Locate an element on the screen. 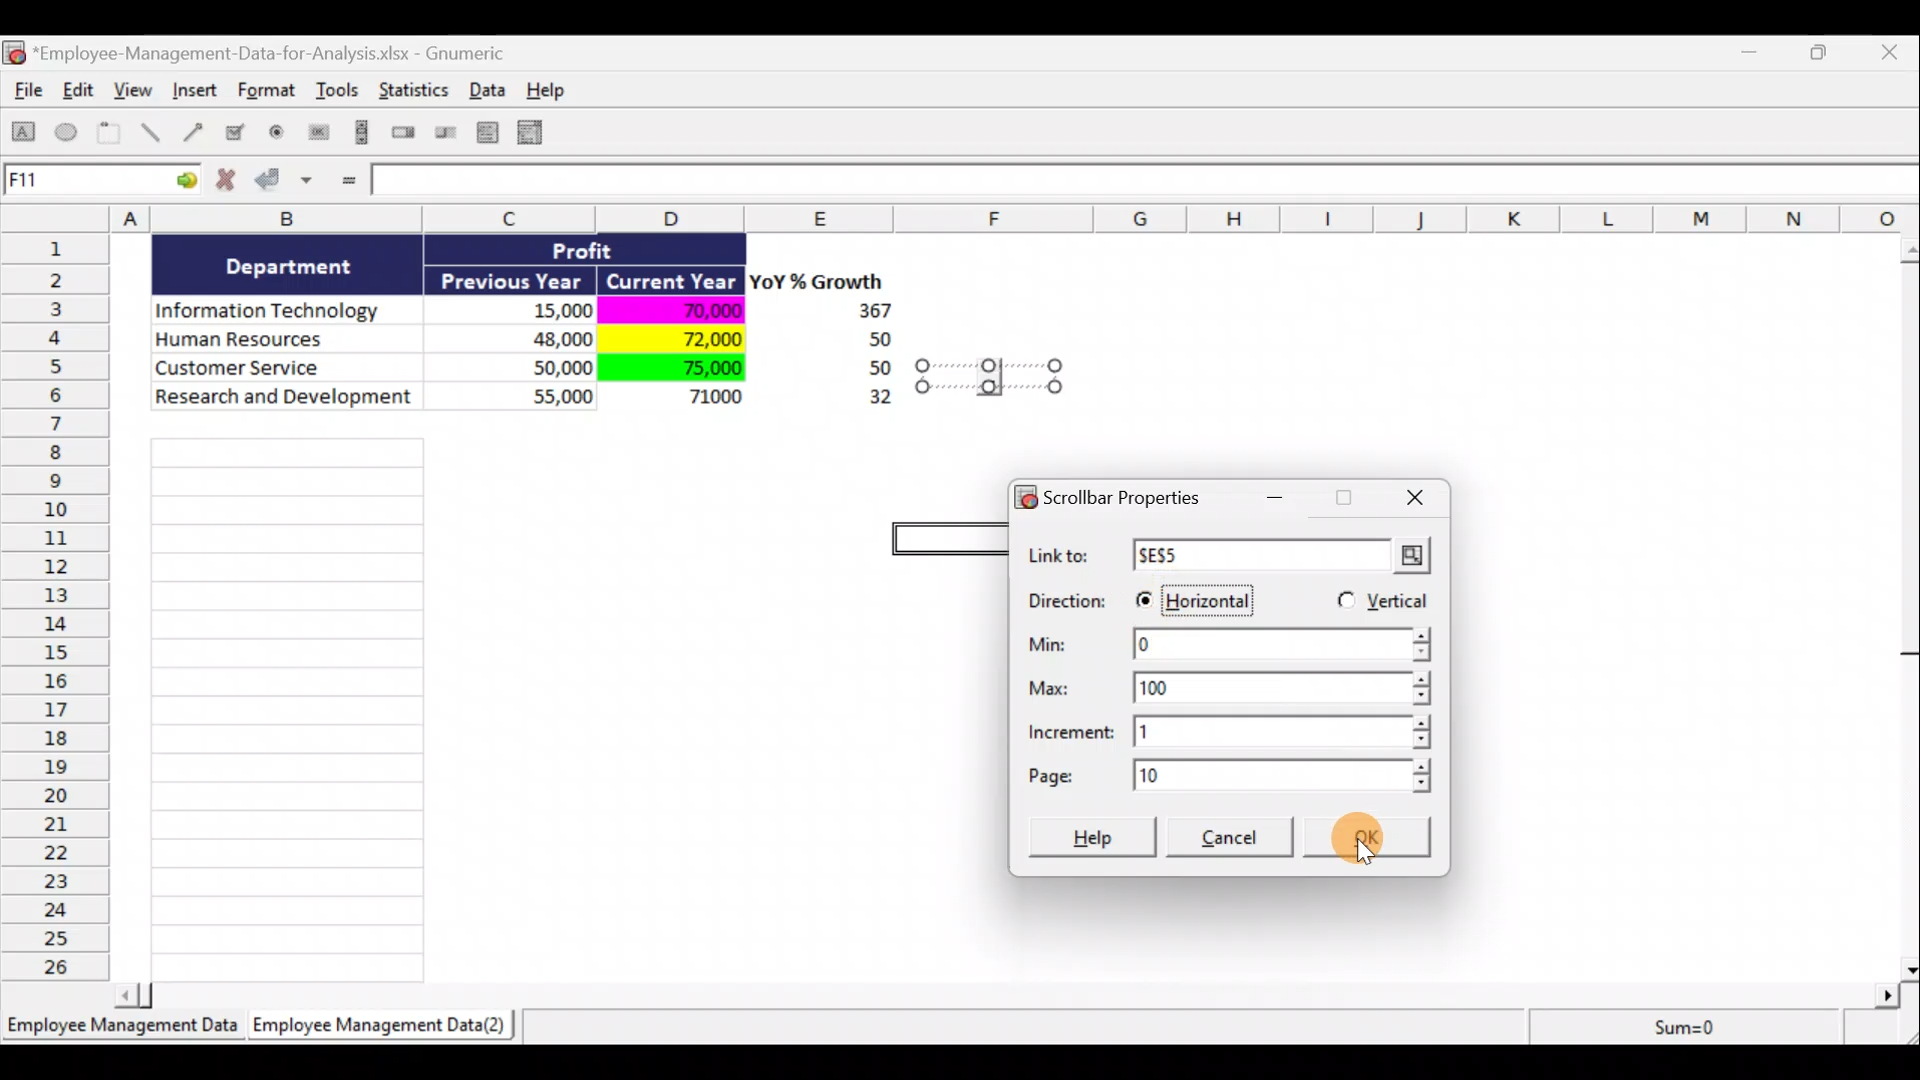 The width and height of the screenshot is (1920, 1080). resize handle is located at coordinates (989, 375).